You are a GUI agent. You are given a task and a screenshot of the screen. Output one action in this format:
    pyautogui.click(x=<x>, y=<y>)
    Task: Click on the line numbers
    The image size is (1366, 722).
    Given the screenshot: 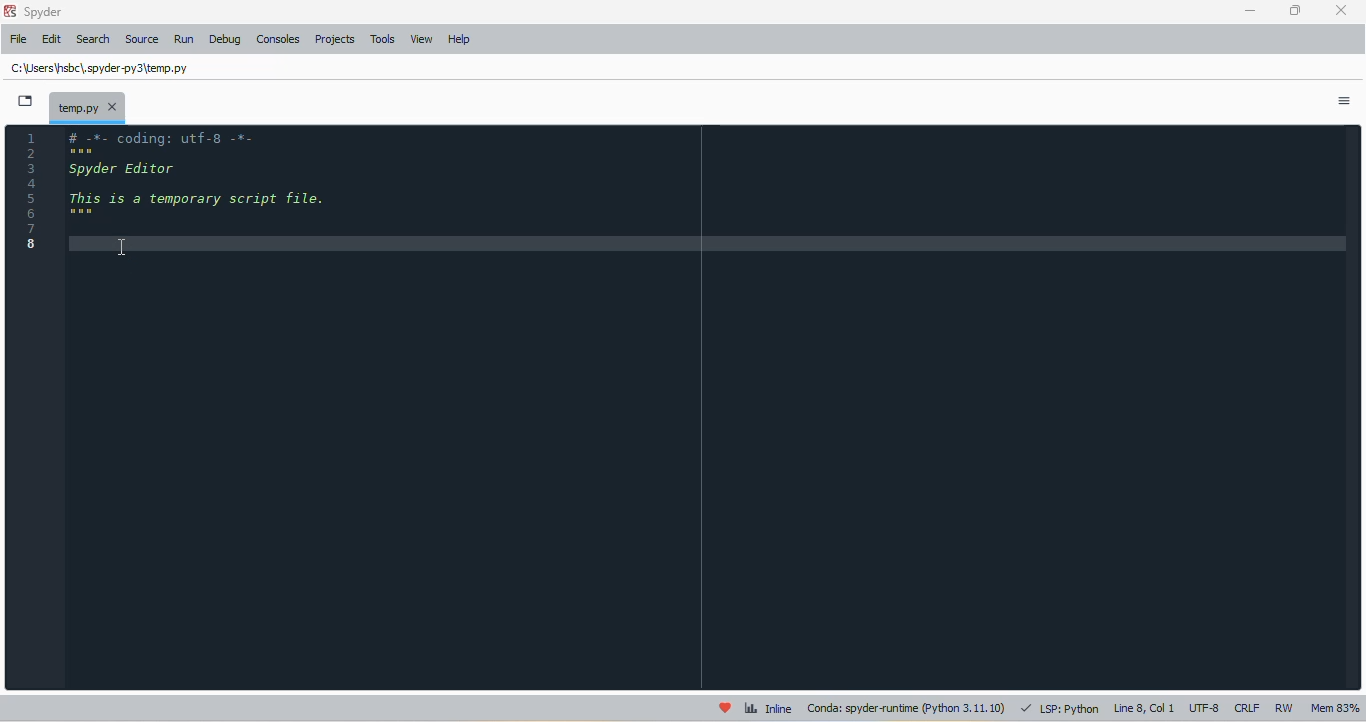 What is the action you would take?
    pyautogui.click(x=30, y=189)
    